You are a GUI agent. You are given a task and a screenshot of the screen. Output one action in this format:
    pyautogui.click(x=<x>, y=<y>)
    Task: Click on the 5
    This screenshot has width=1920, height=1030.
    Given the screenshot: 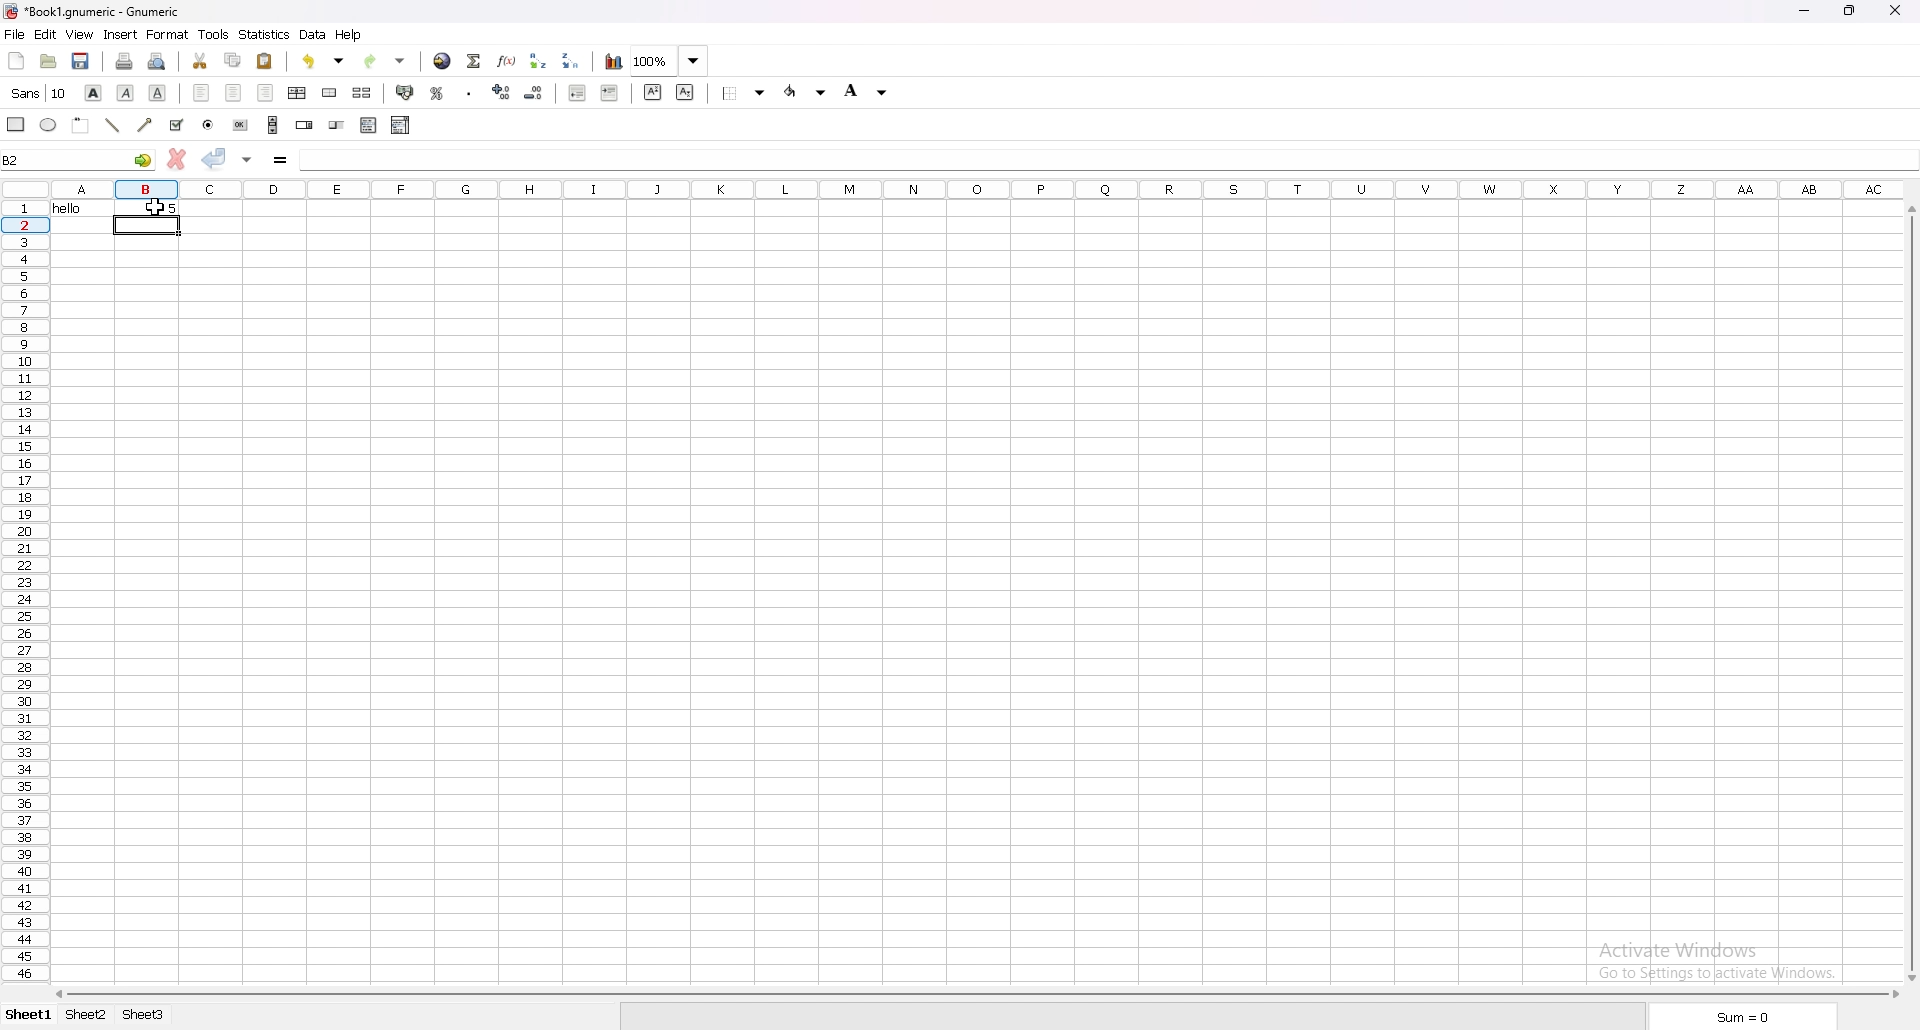 What is the action you would take?
    pyautogui.click(x=148, y=209)
    